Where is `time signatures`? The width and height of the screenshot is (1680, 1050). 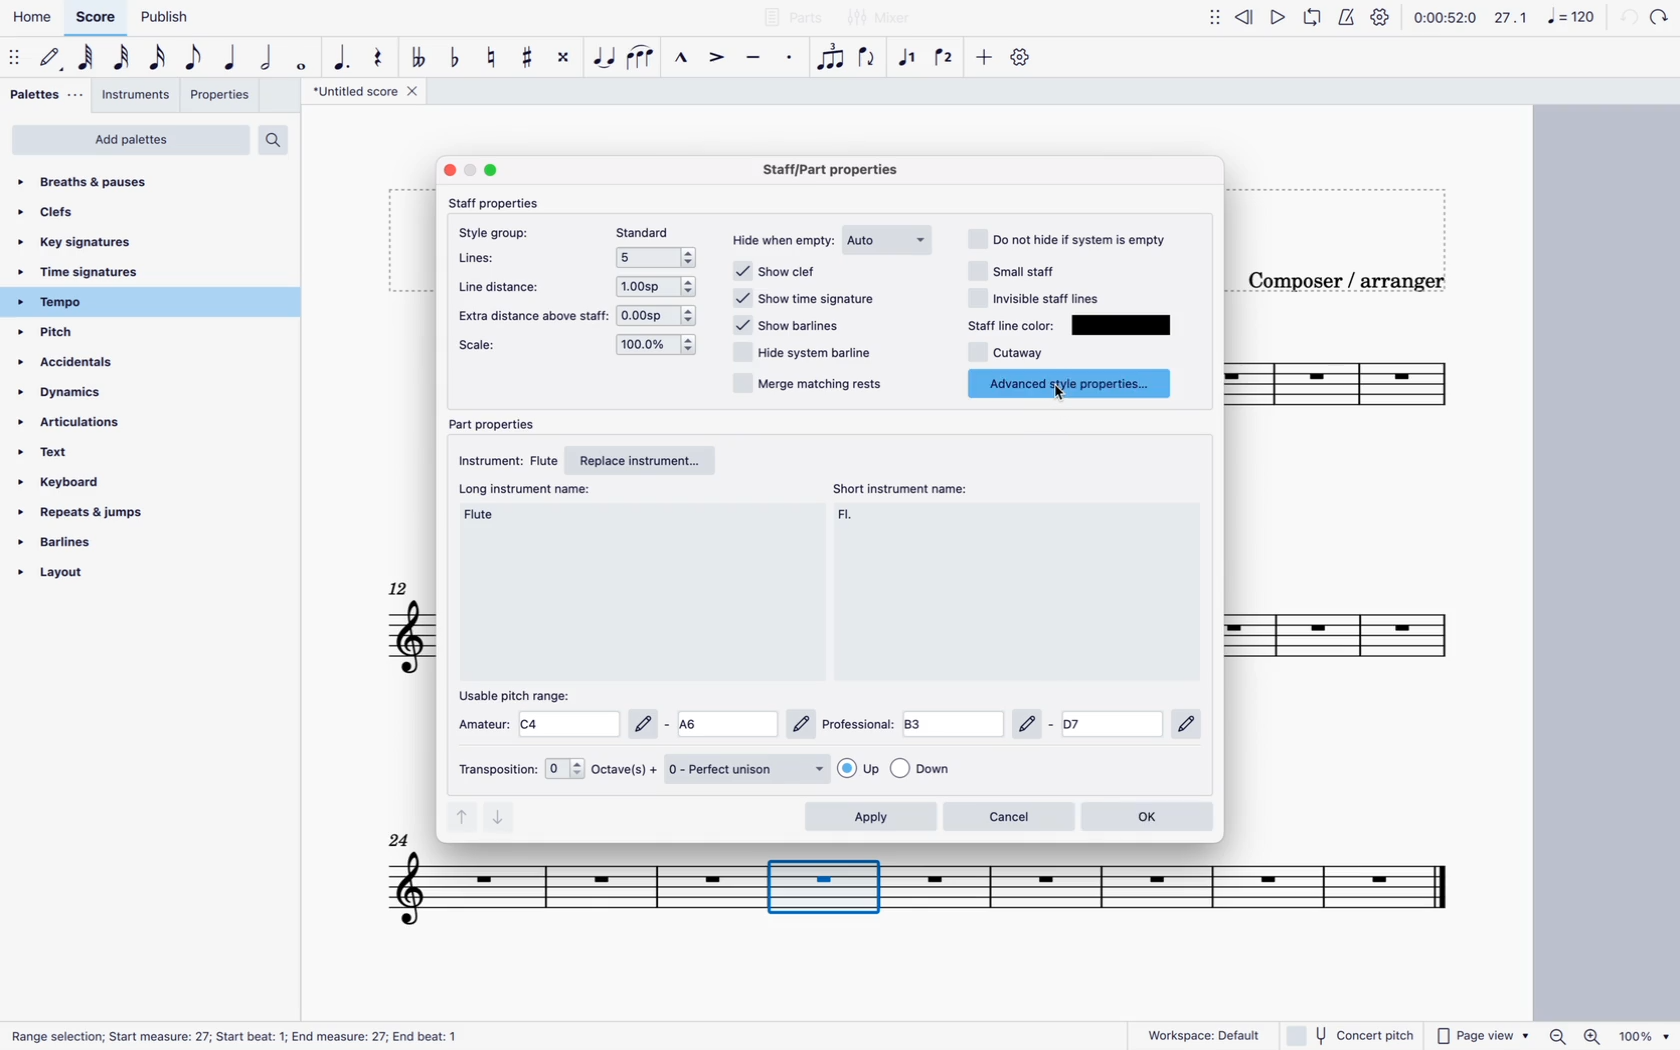 time signatures is located at coordinates (92, 274).